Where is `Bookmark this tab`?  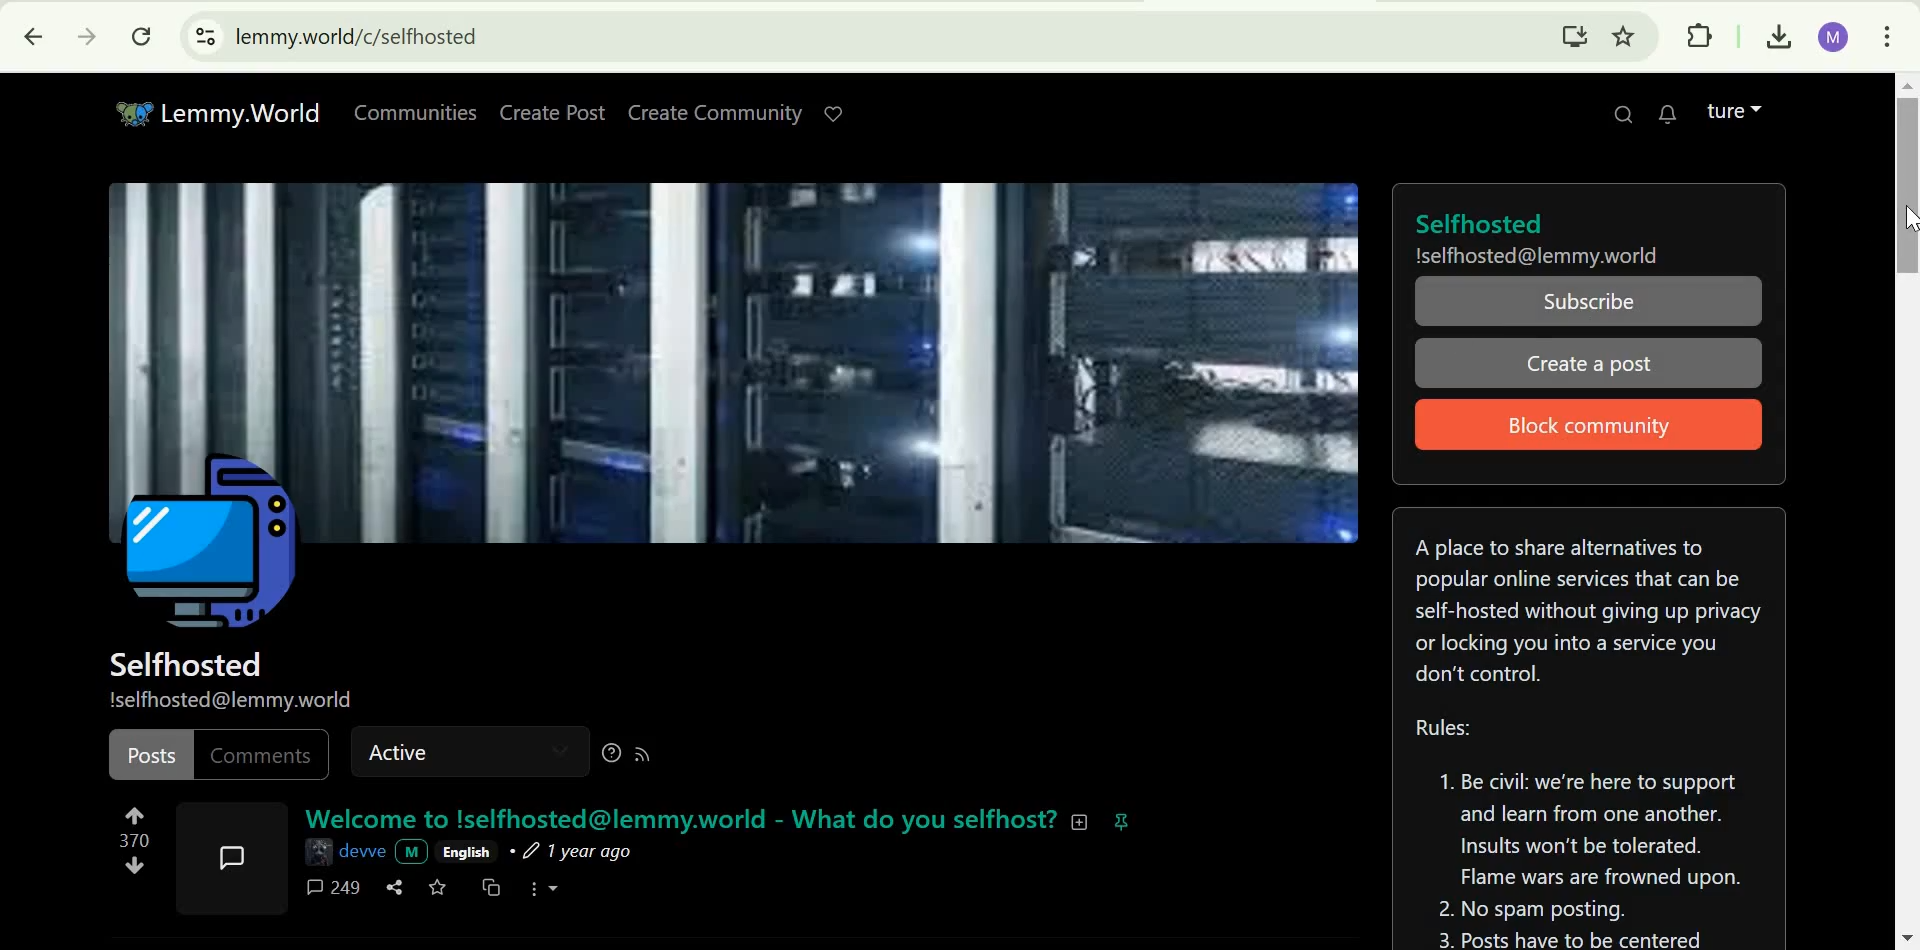
Bookmark this tab is located at coordinates (1624, 35).